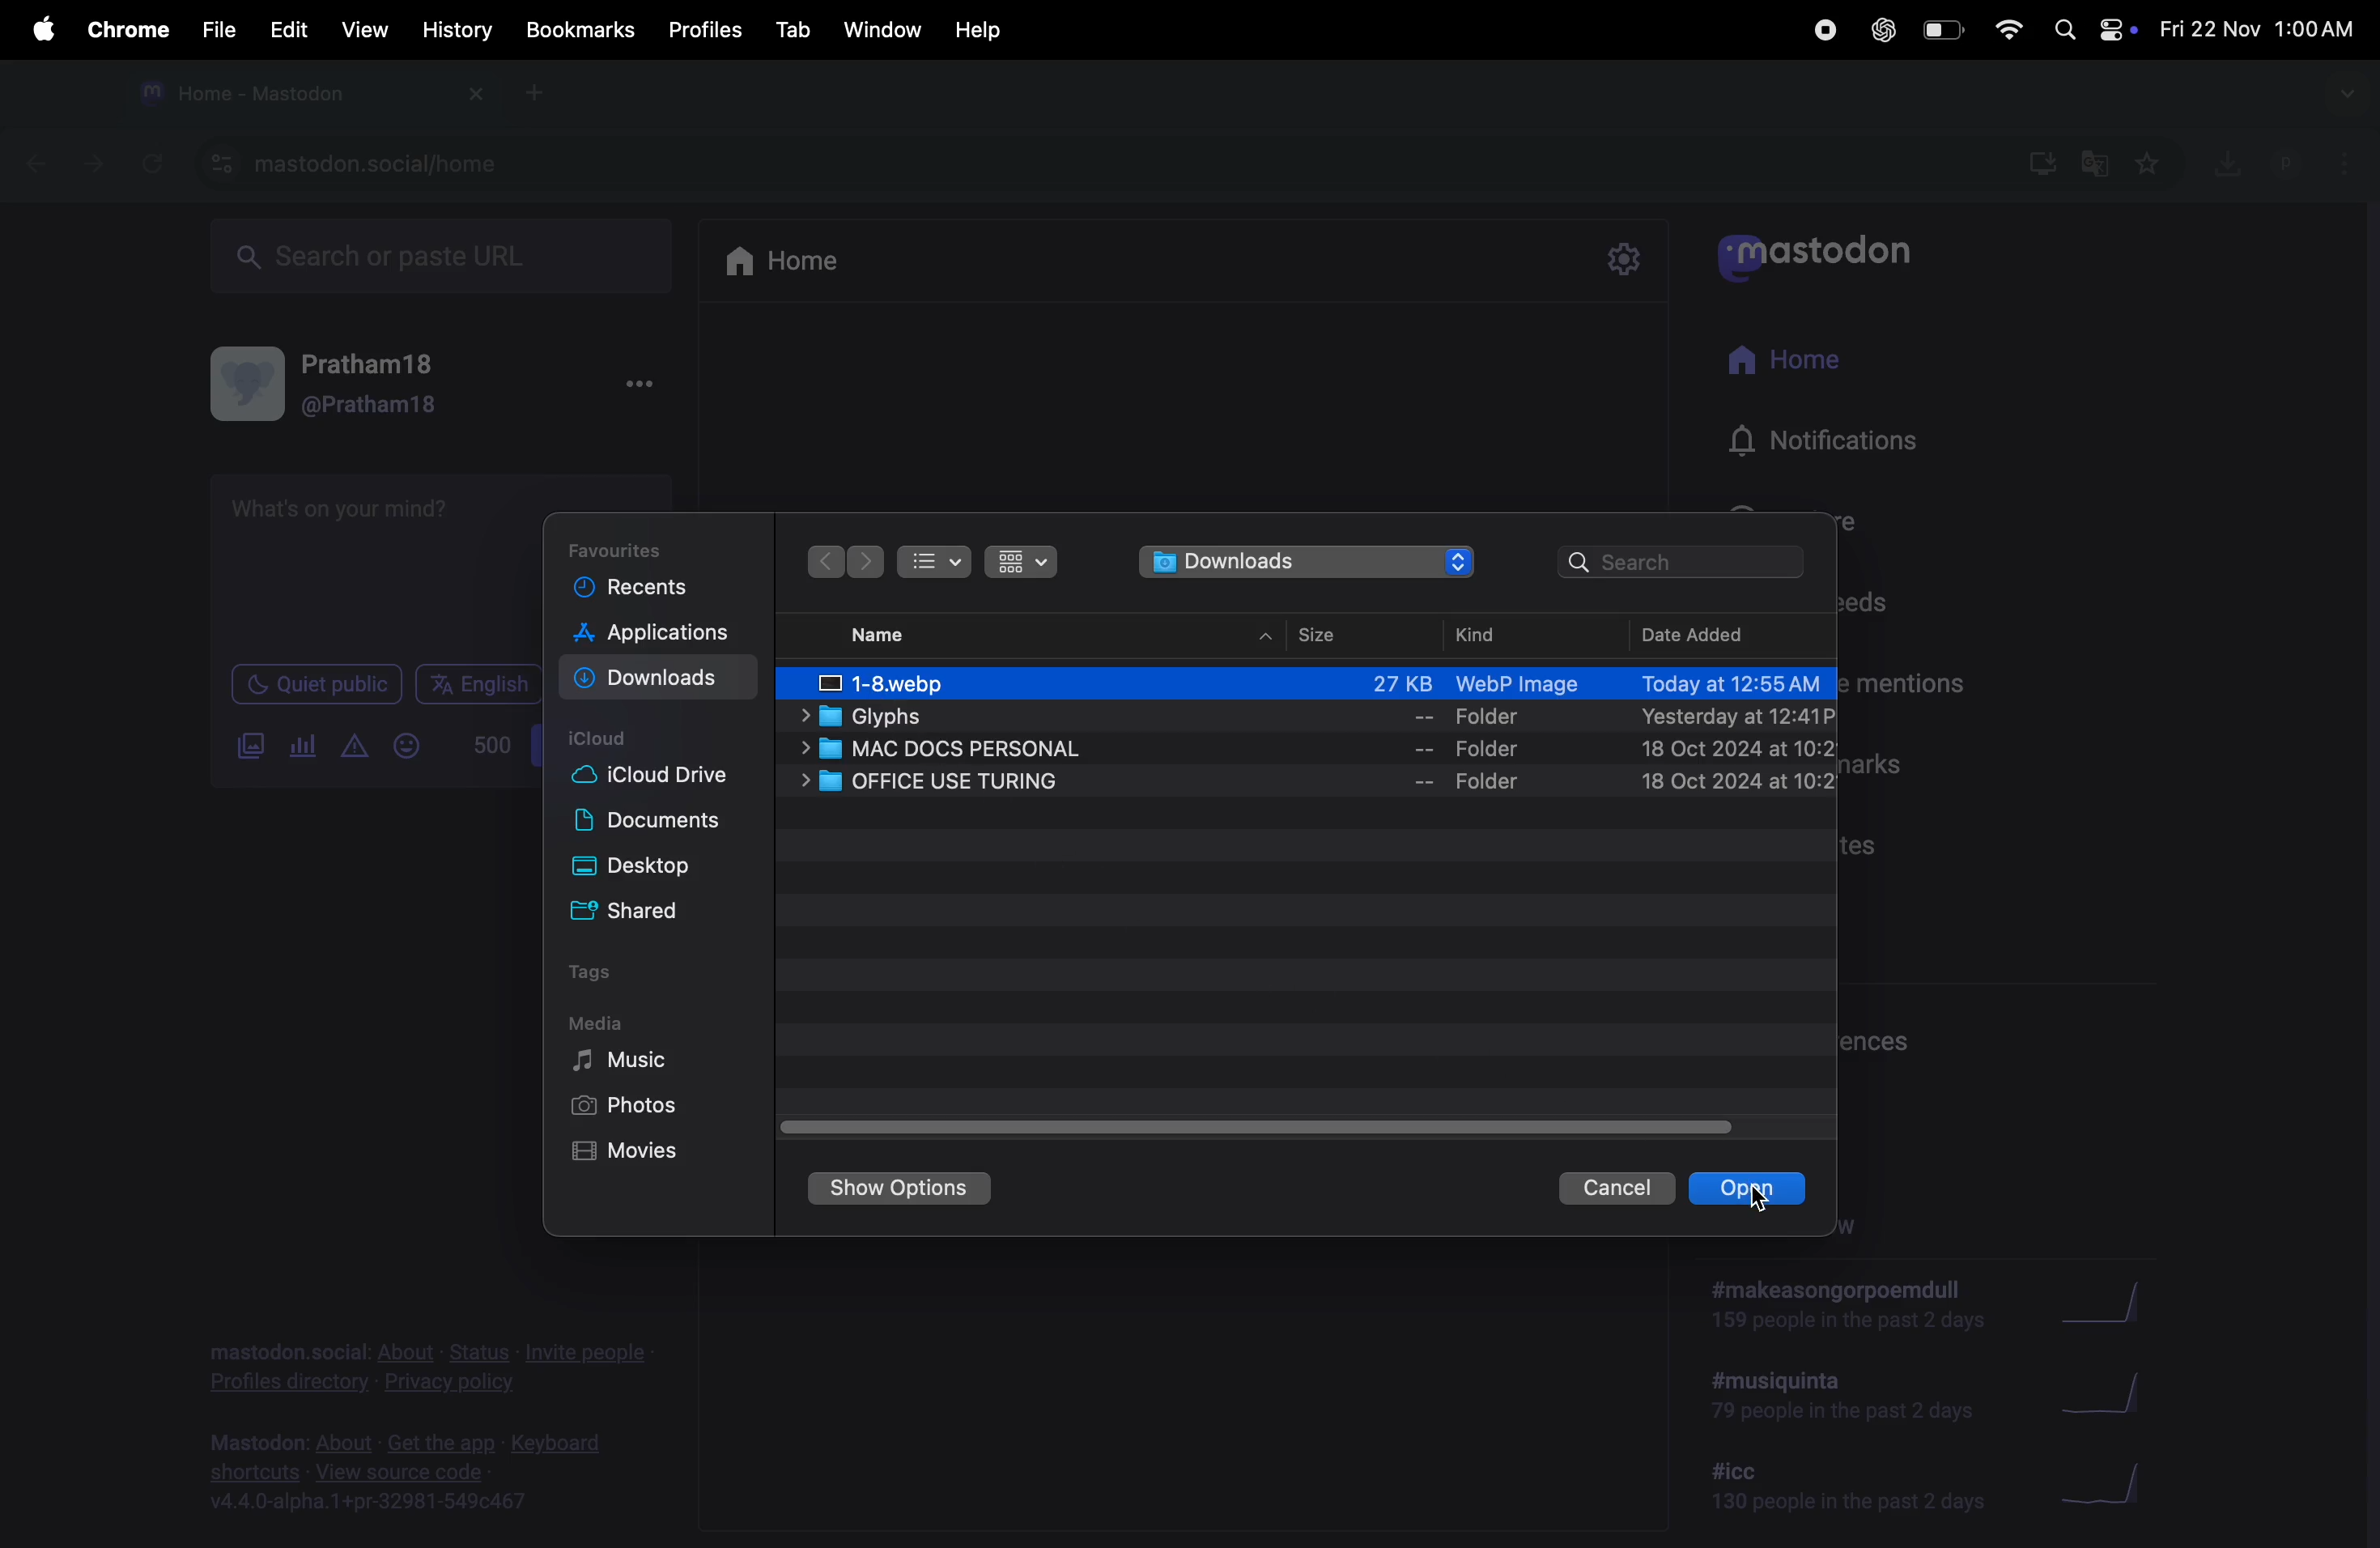 The height and width of the screenshot is (1548, 2380). Describe the element at coordinates (152, 161) in the screenshot. I see `refresh` at that location.